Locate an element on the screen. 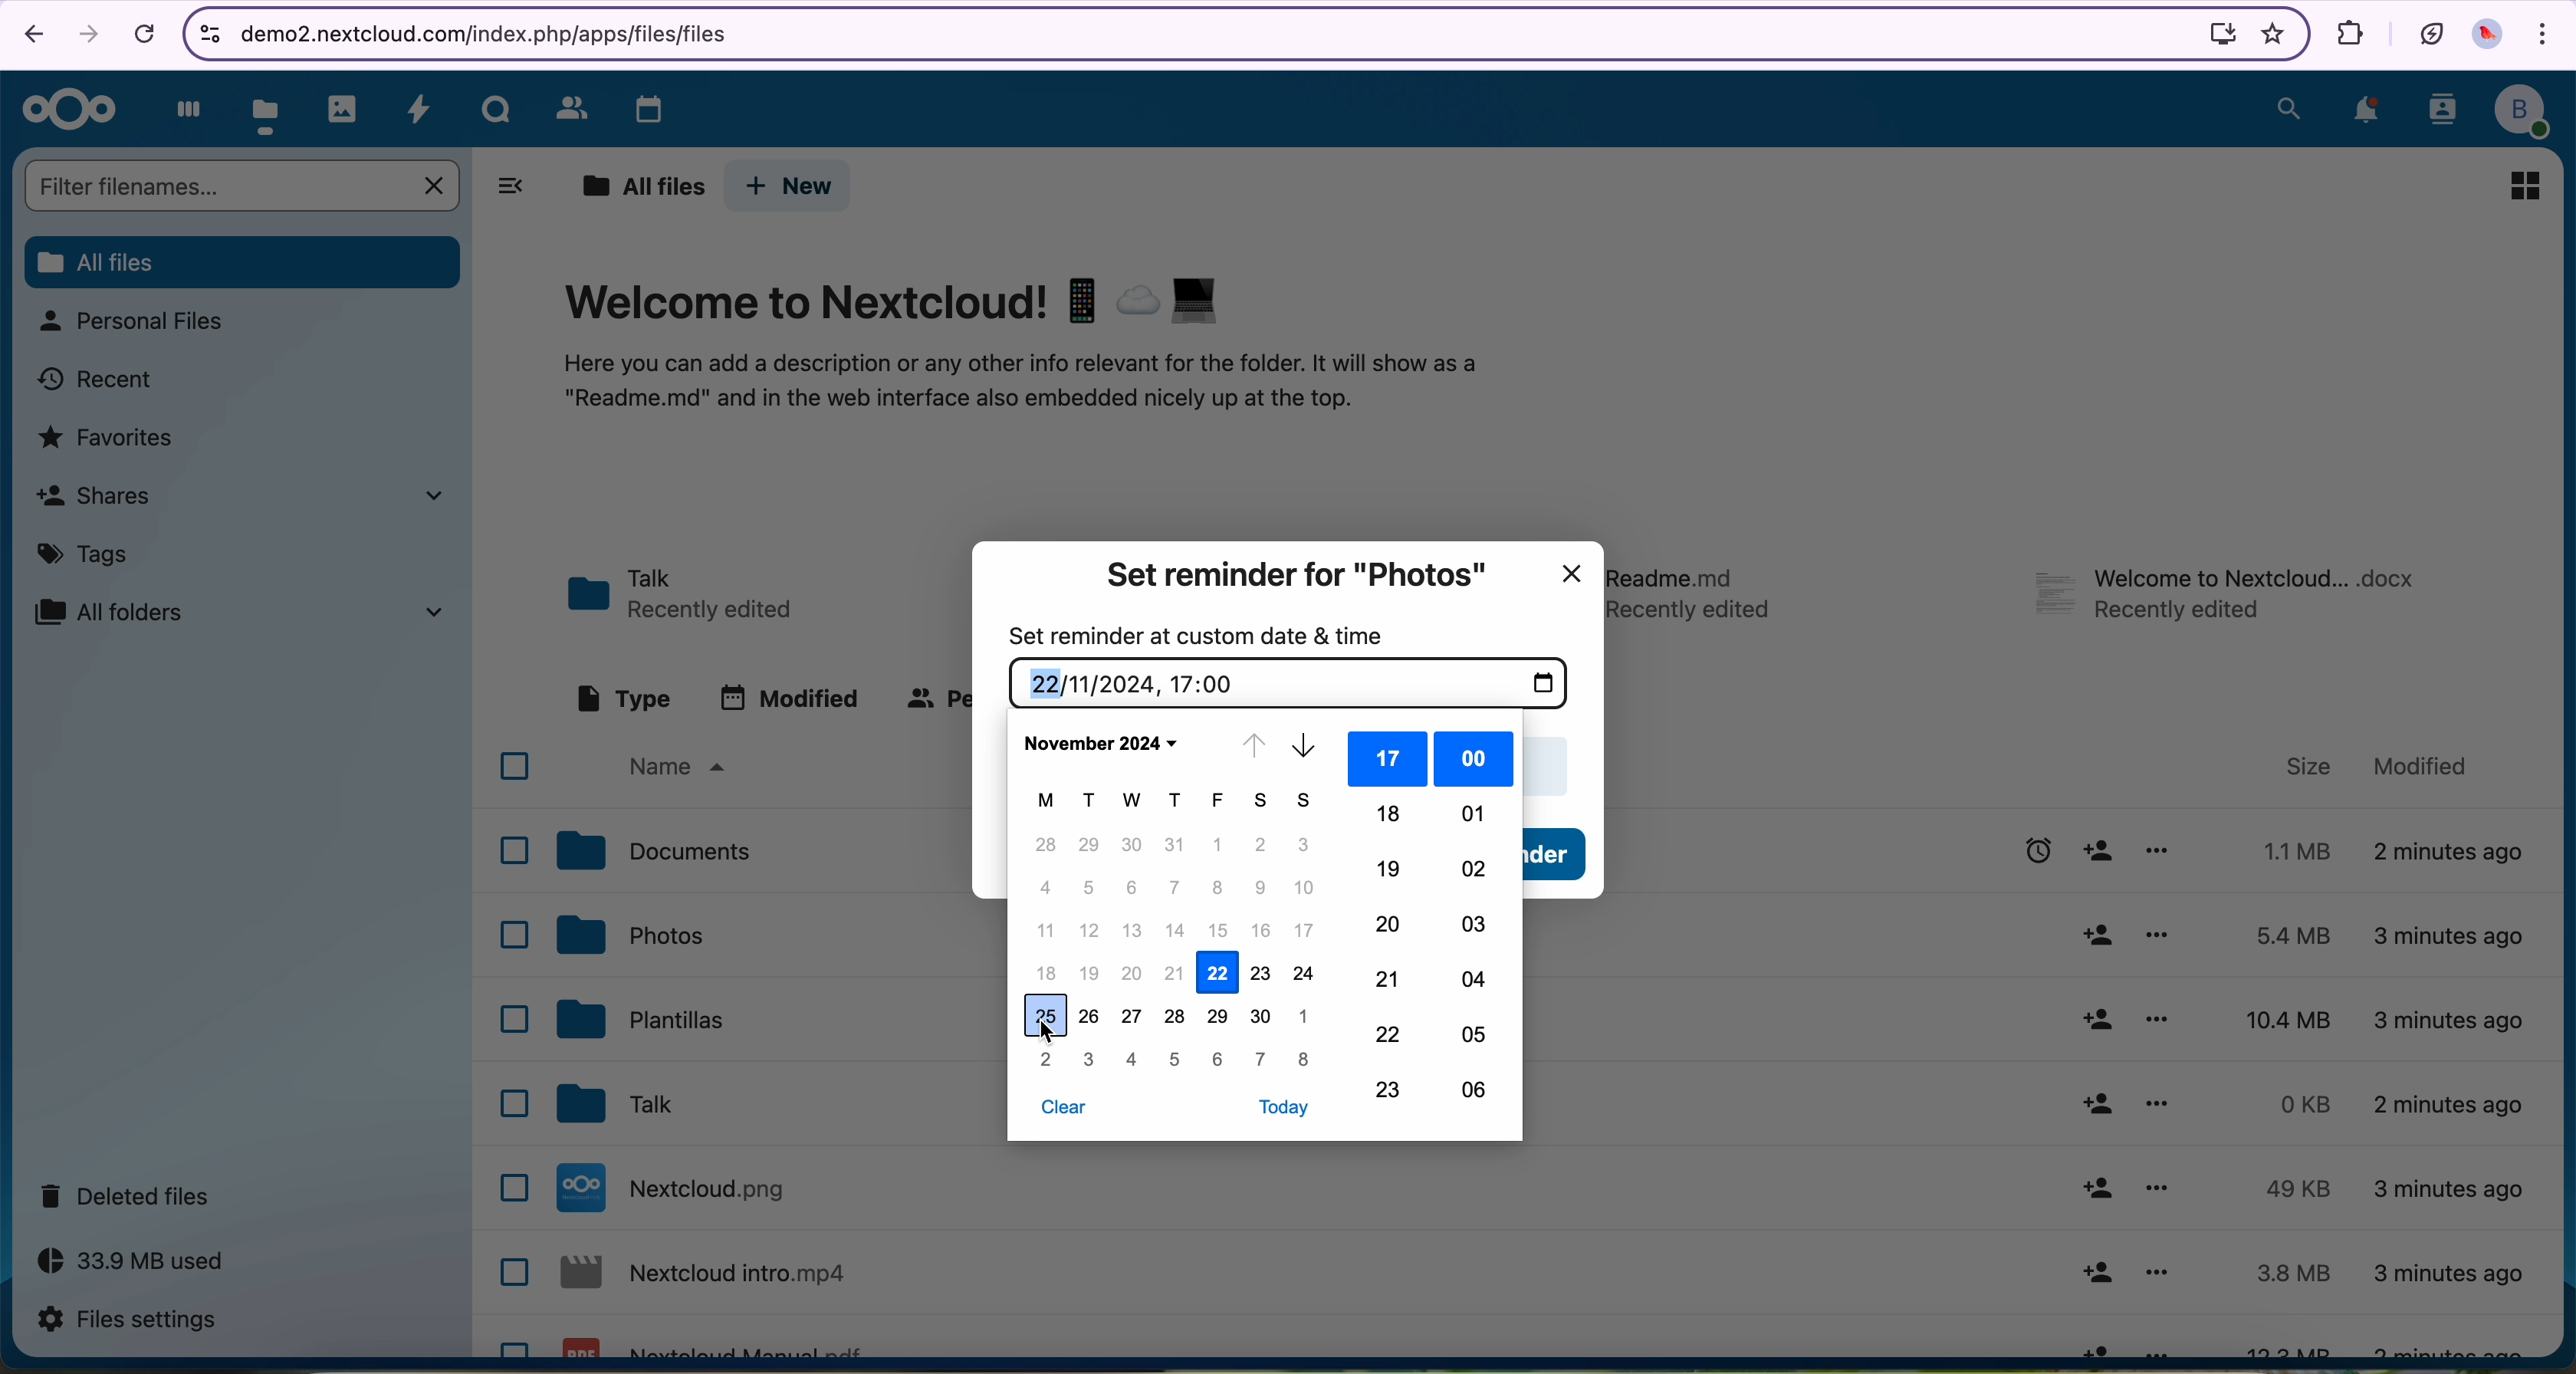  calendar is located at coordinates (637, 104).